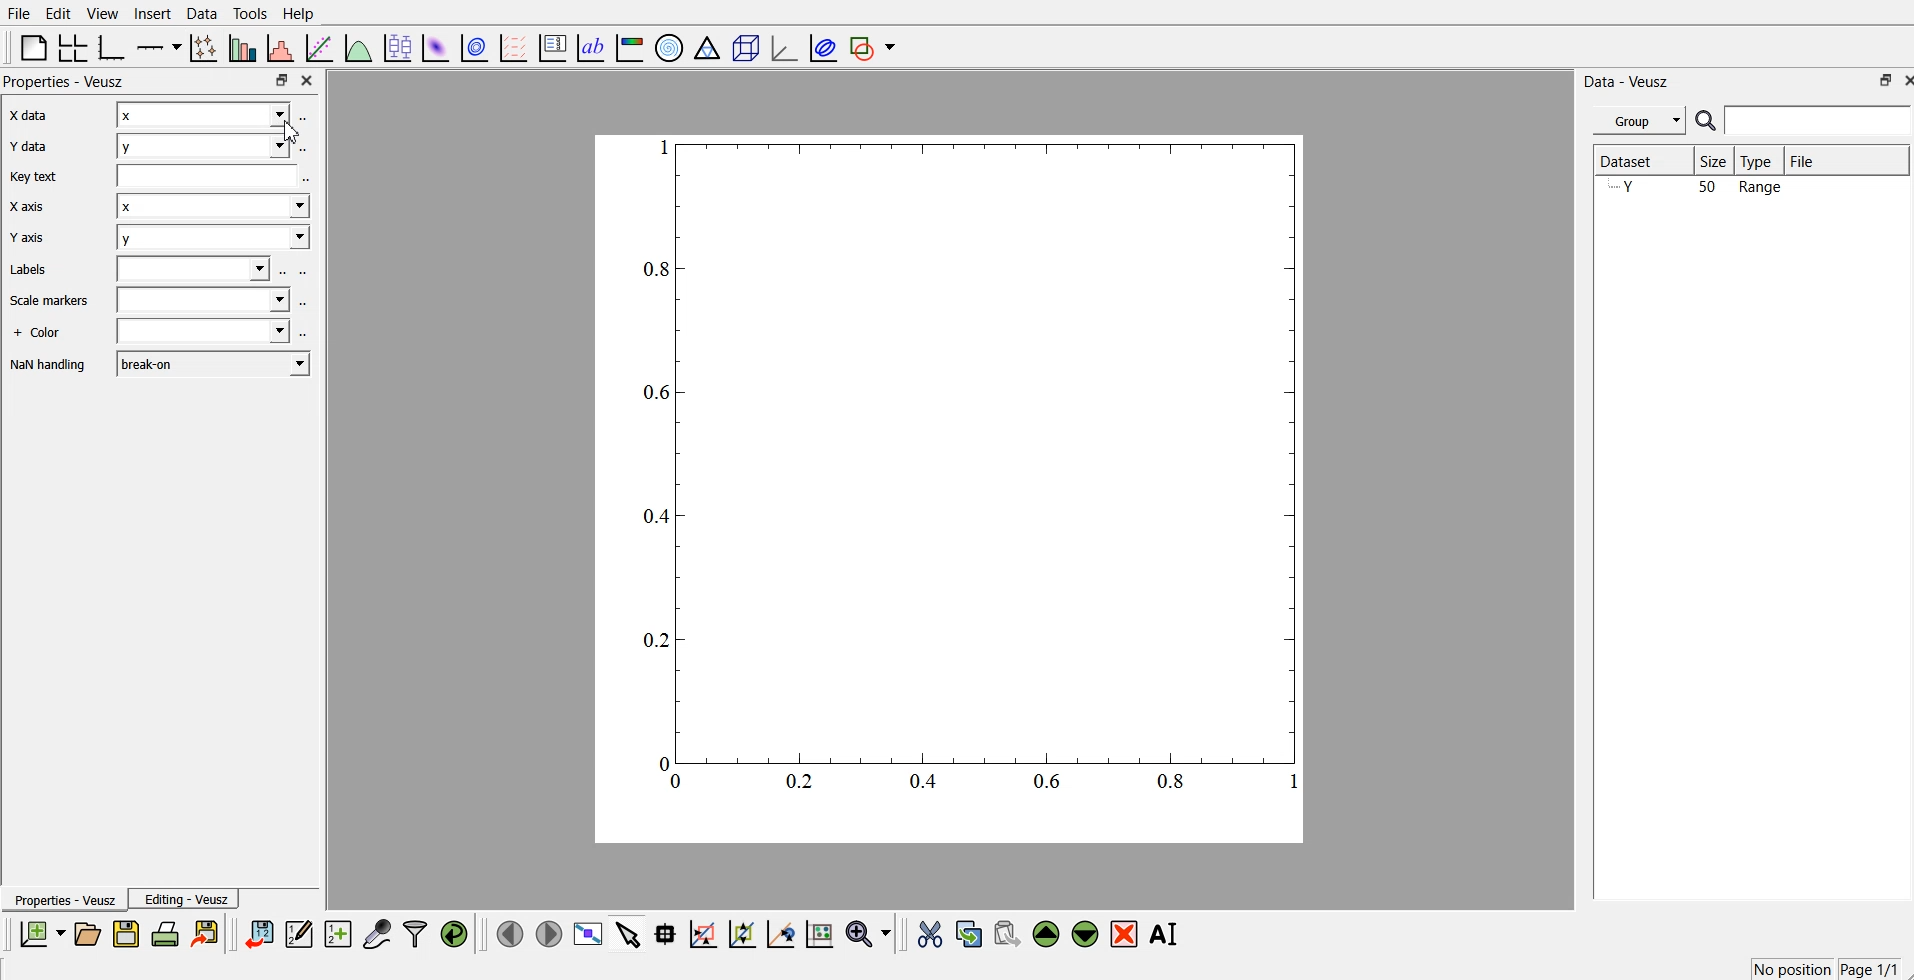  Describe the element at coordinates (203, 14) in the screenshot. I see `Data` at that location.